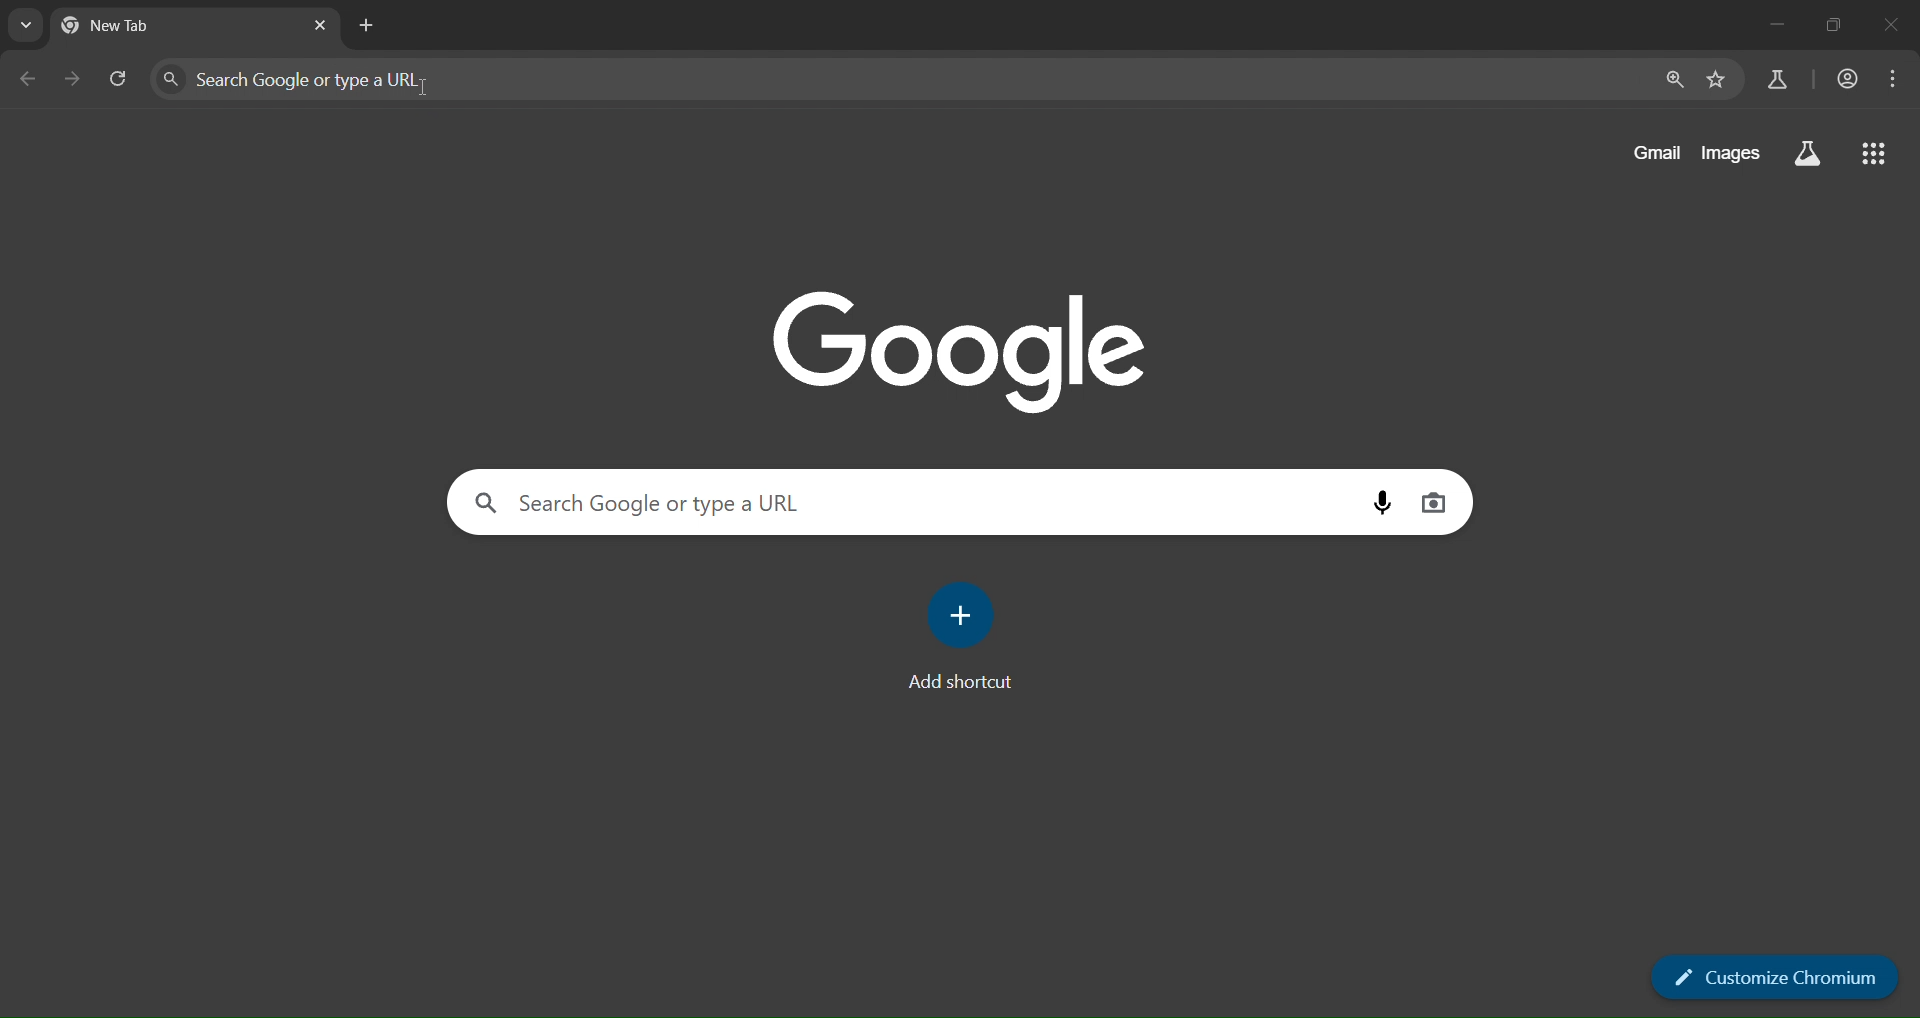 The width and height of the screenshot is (1920, 1018). I want to click on image search, so click(1440, 505).